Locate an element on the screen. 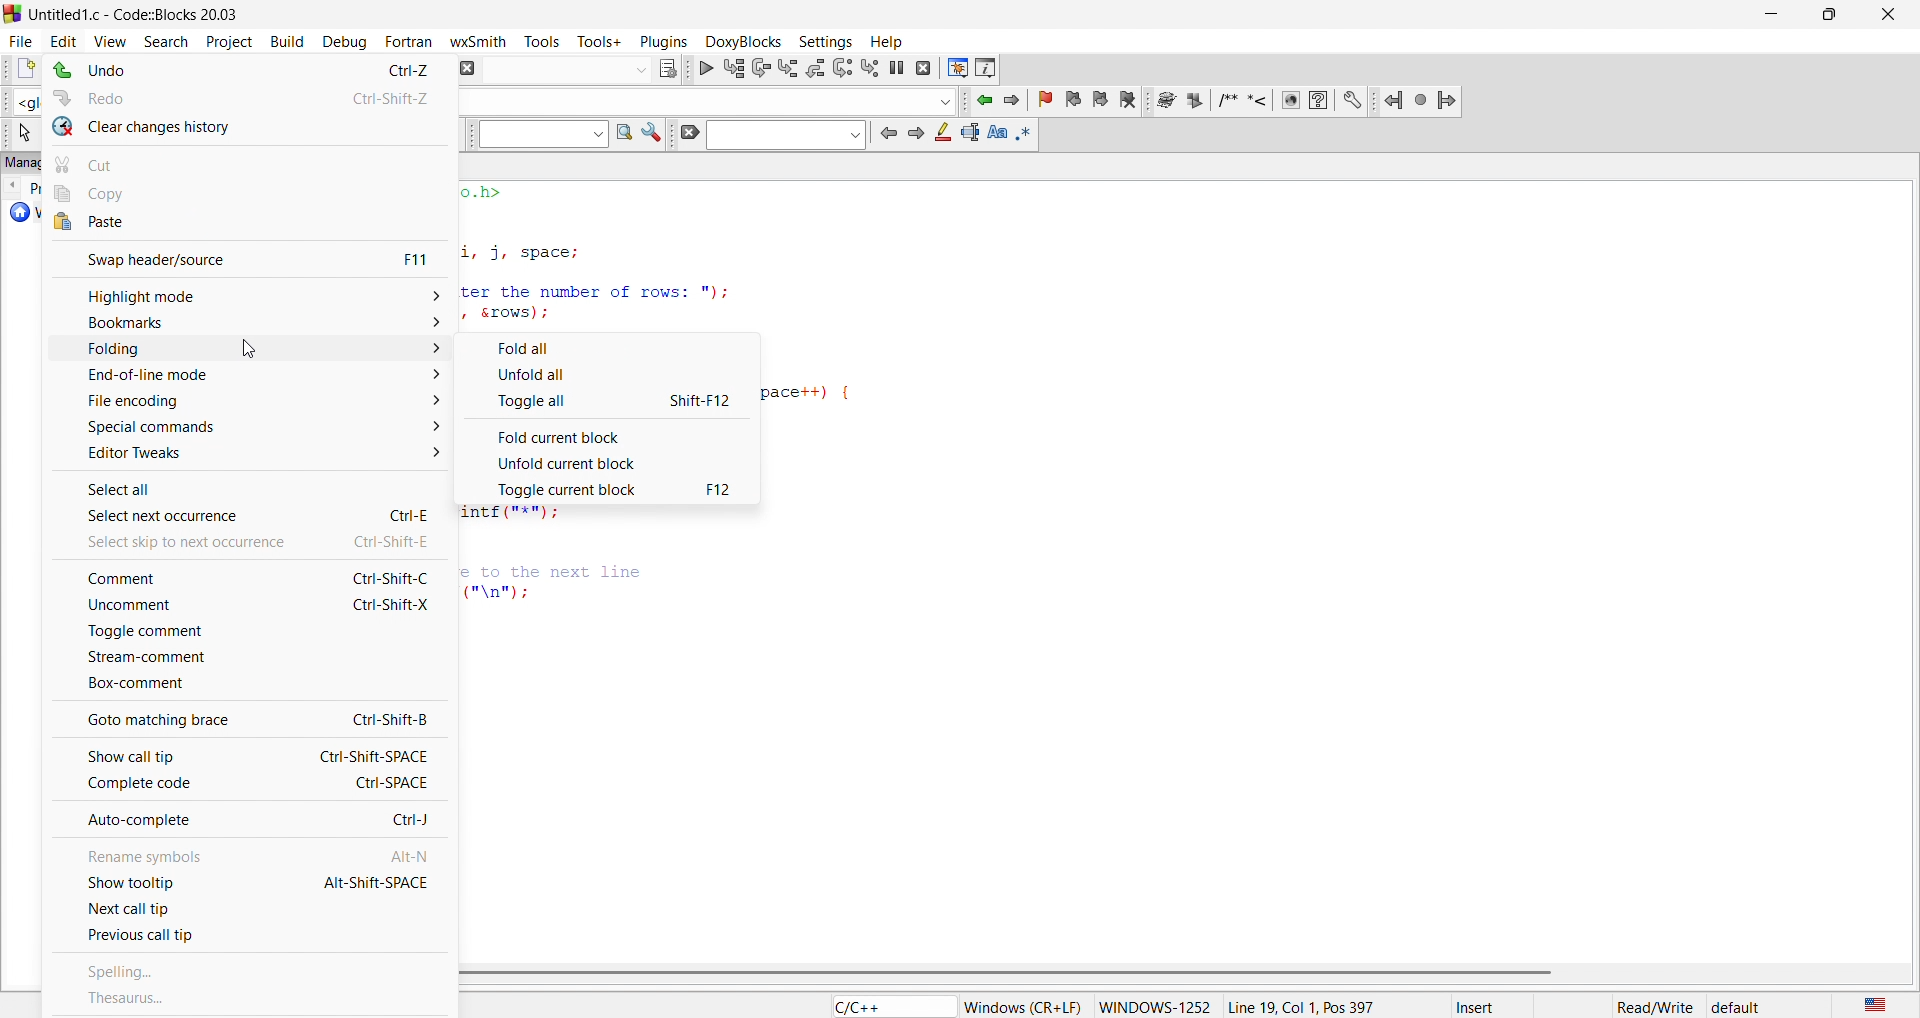 This screenshot has width=1920, height=1018. fortran is located at coordinates (405, 41).